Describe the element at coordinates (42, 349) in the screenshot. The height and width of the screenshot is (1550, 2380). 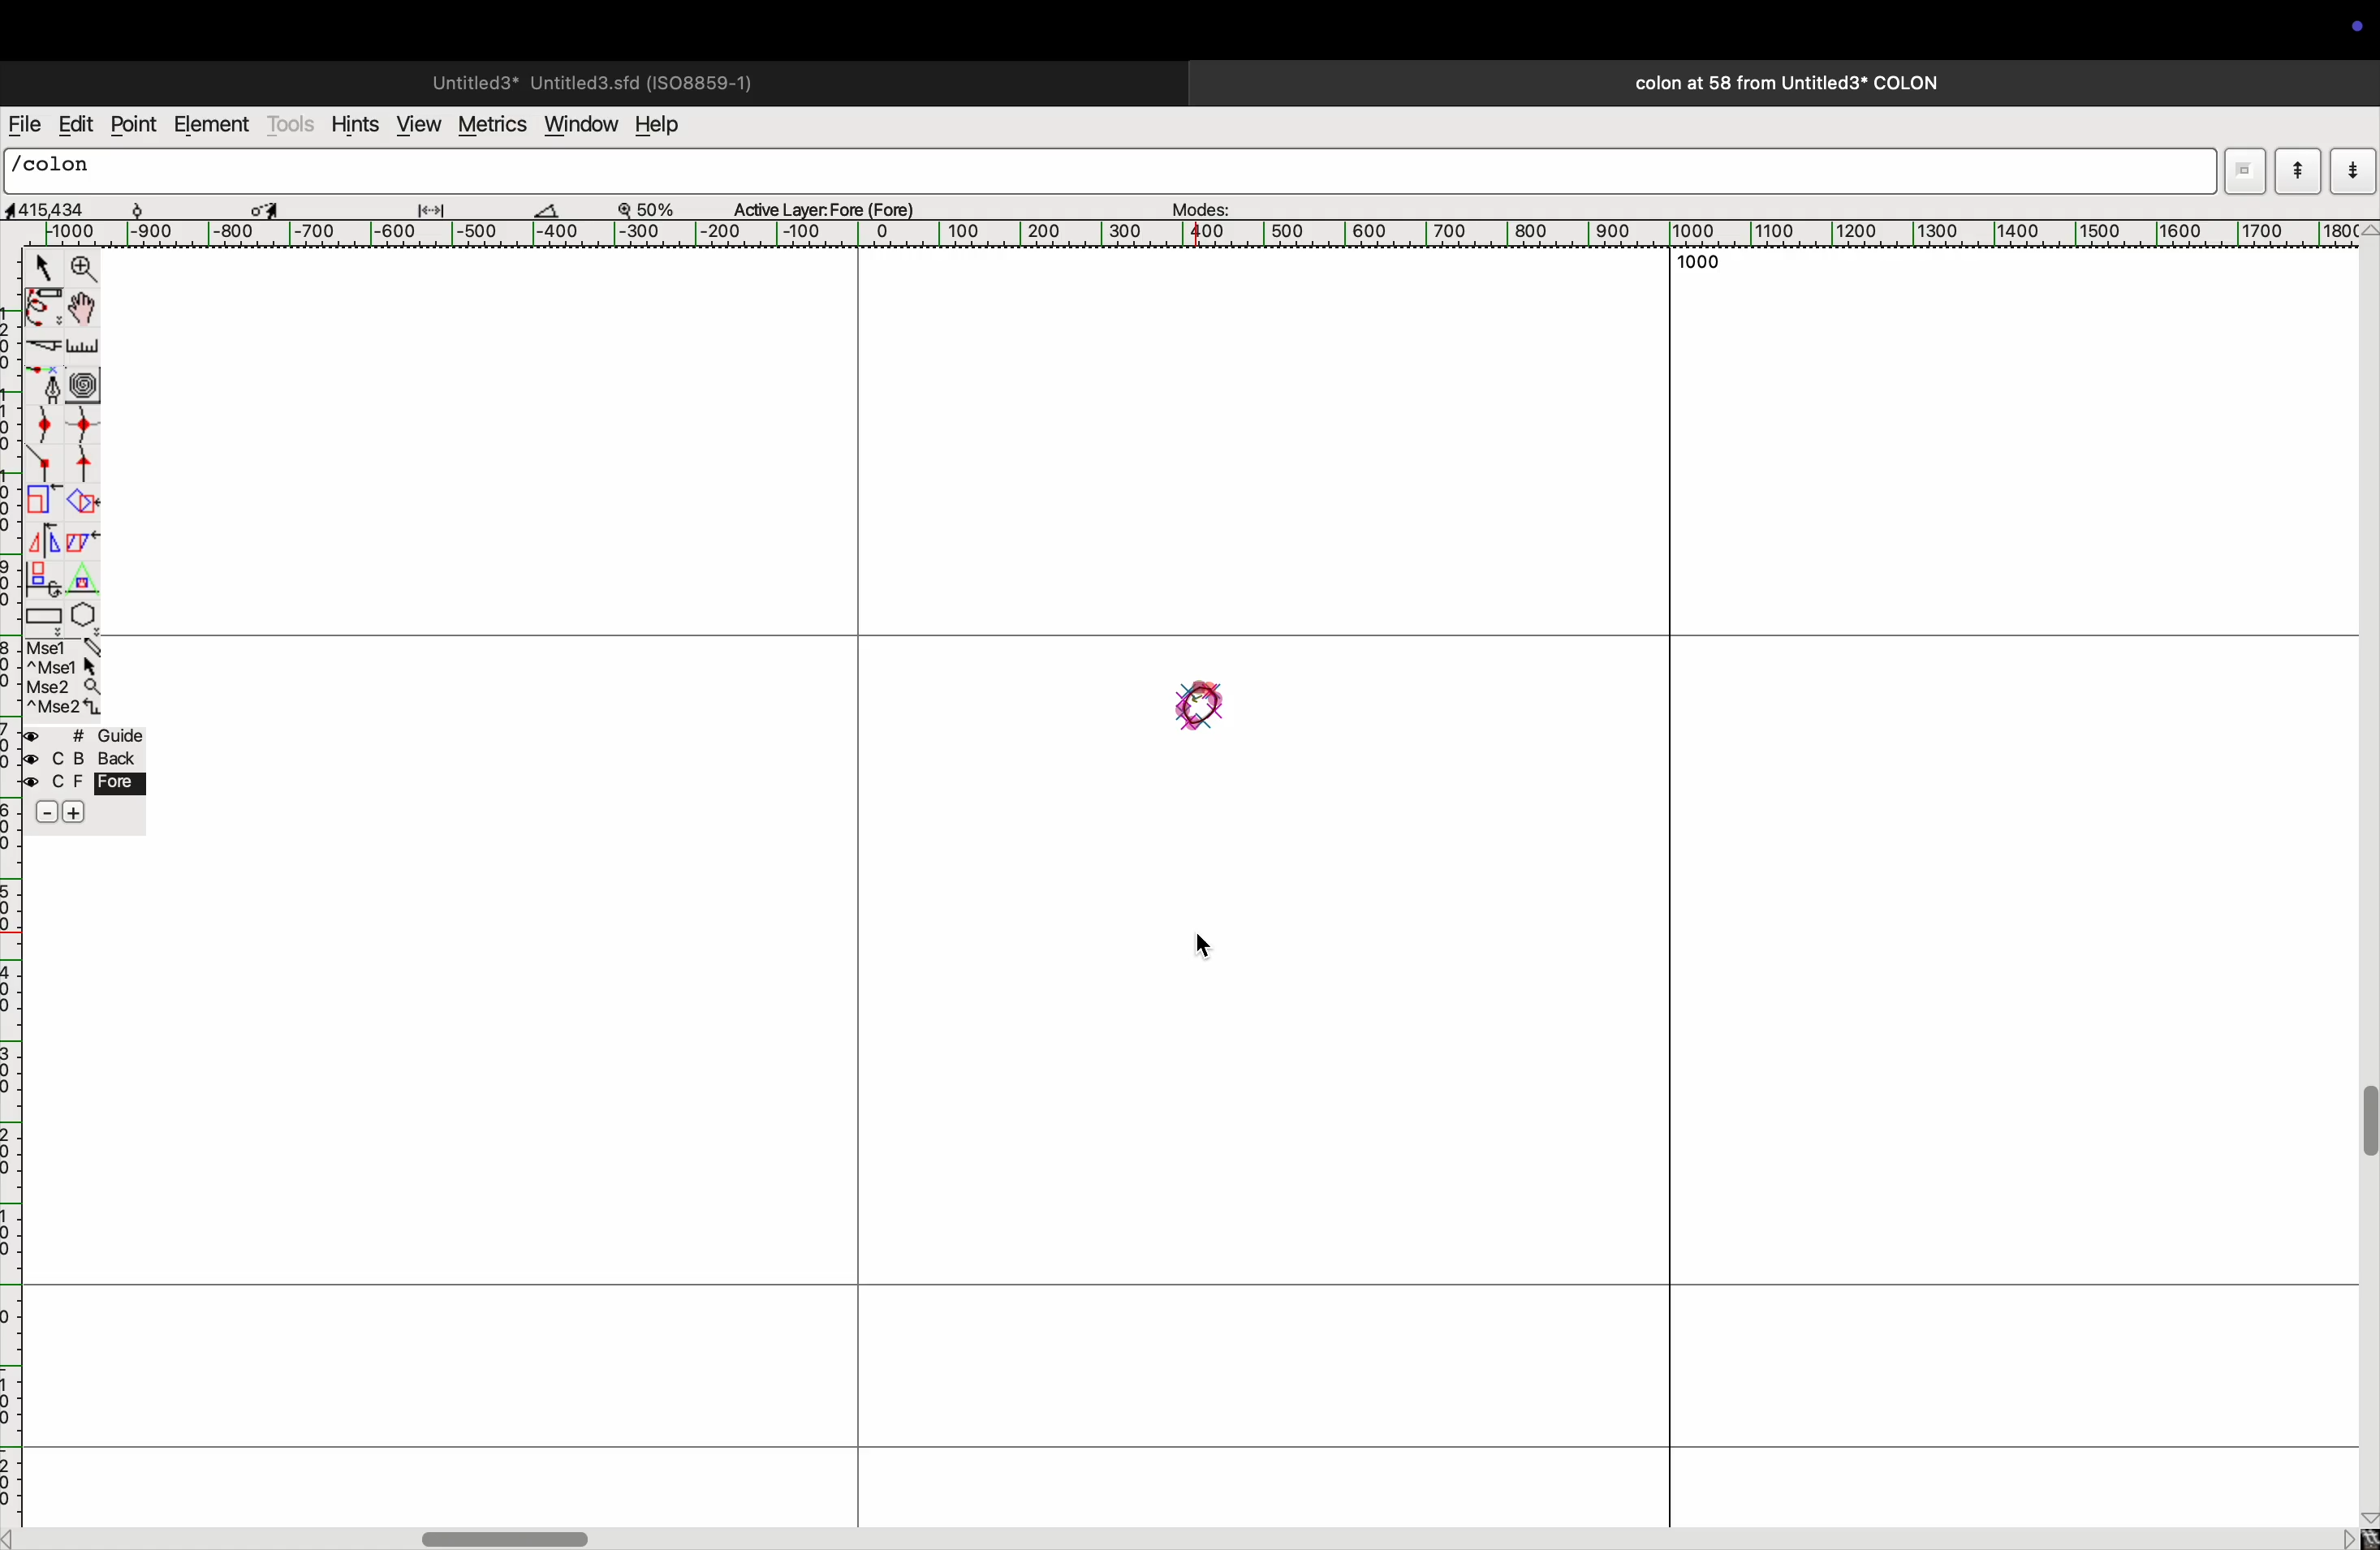
I see `knife` at that location.